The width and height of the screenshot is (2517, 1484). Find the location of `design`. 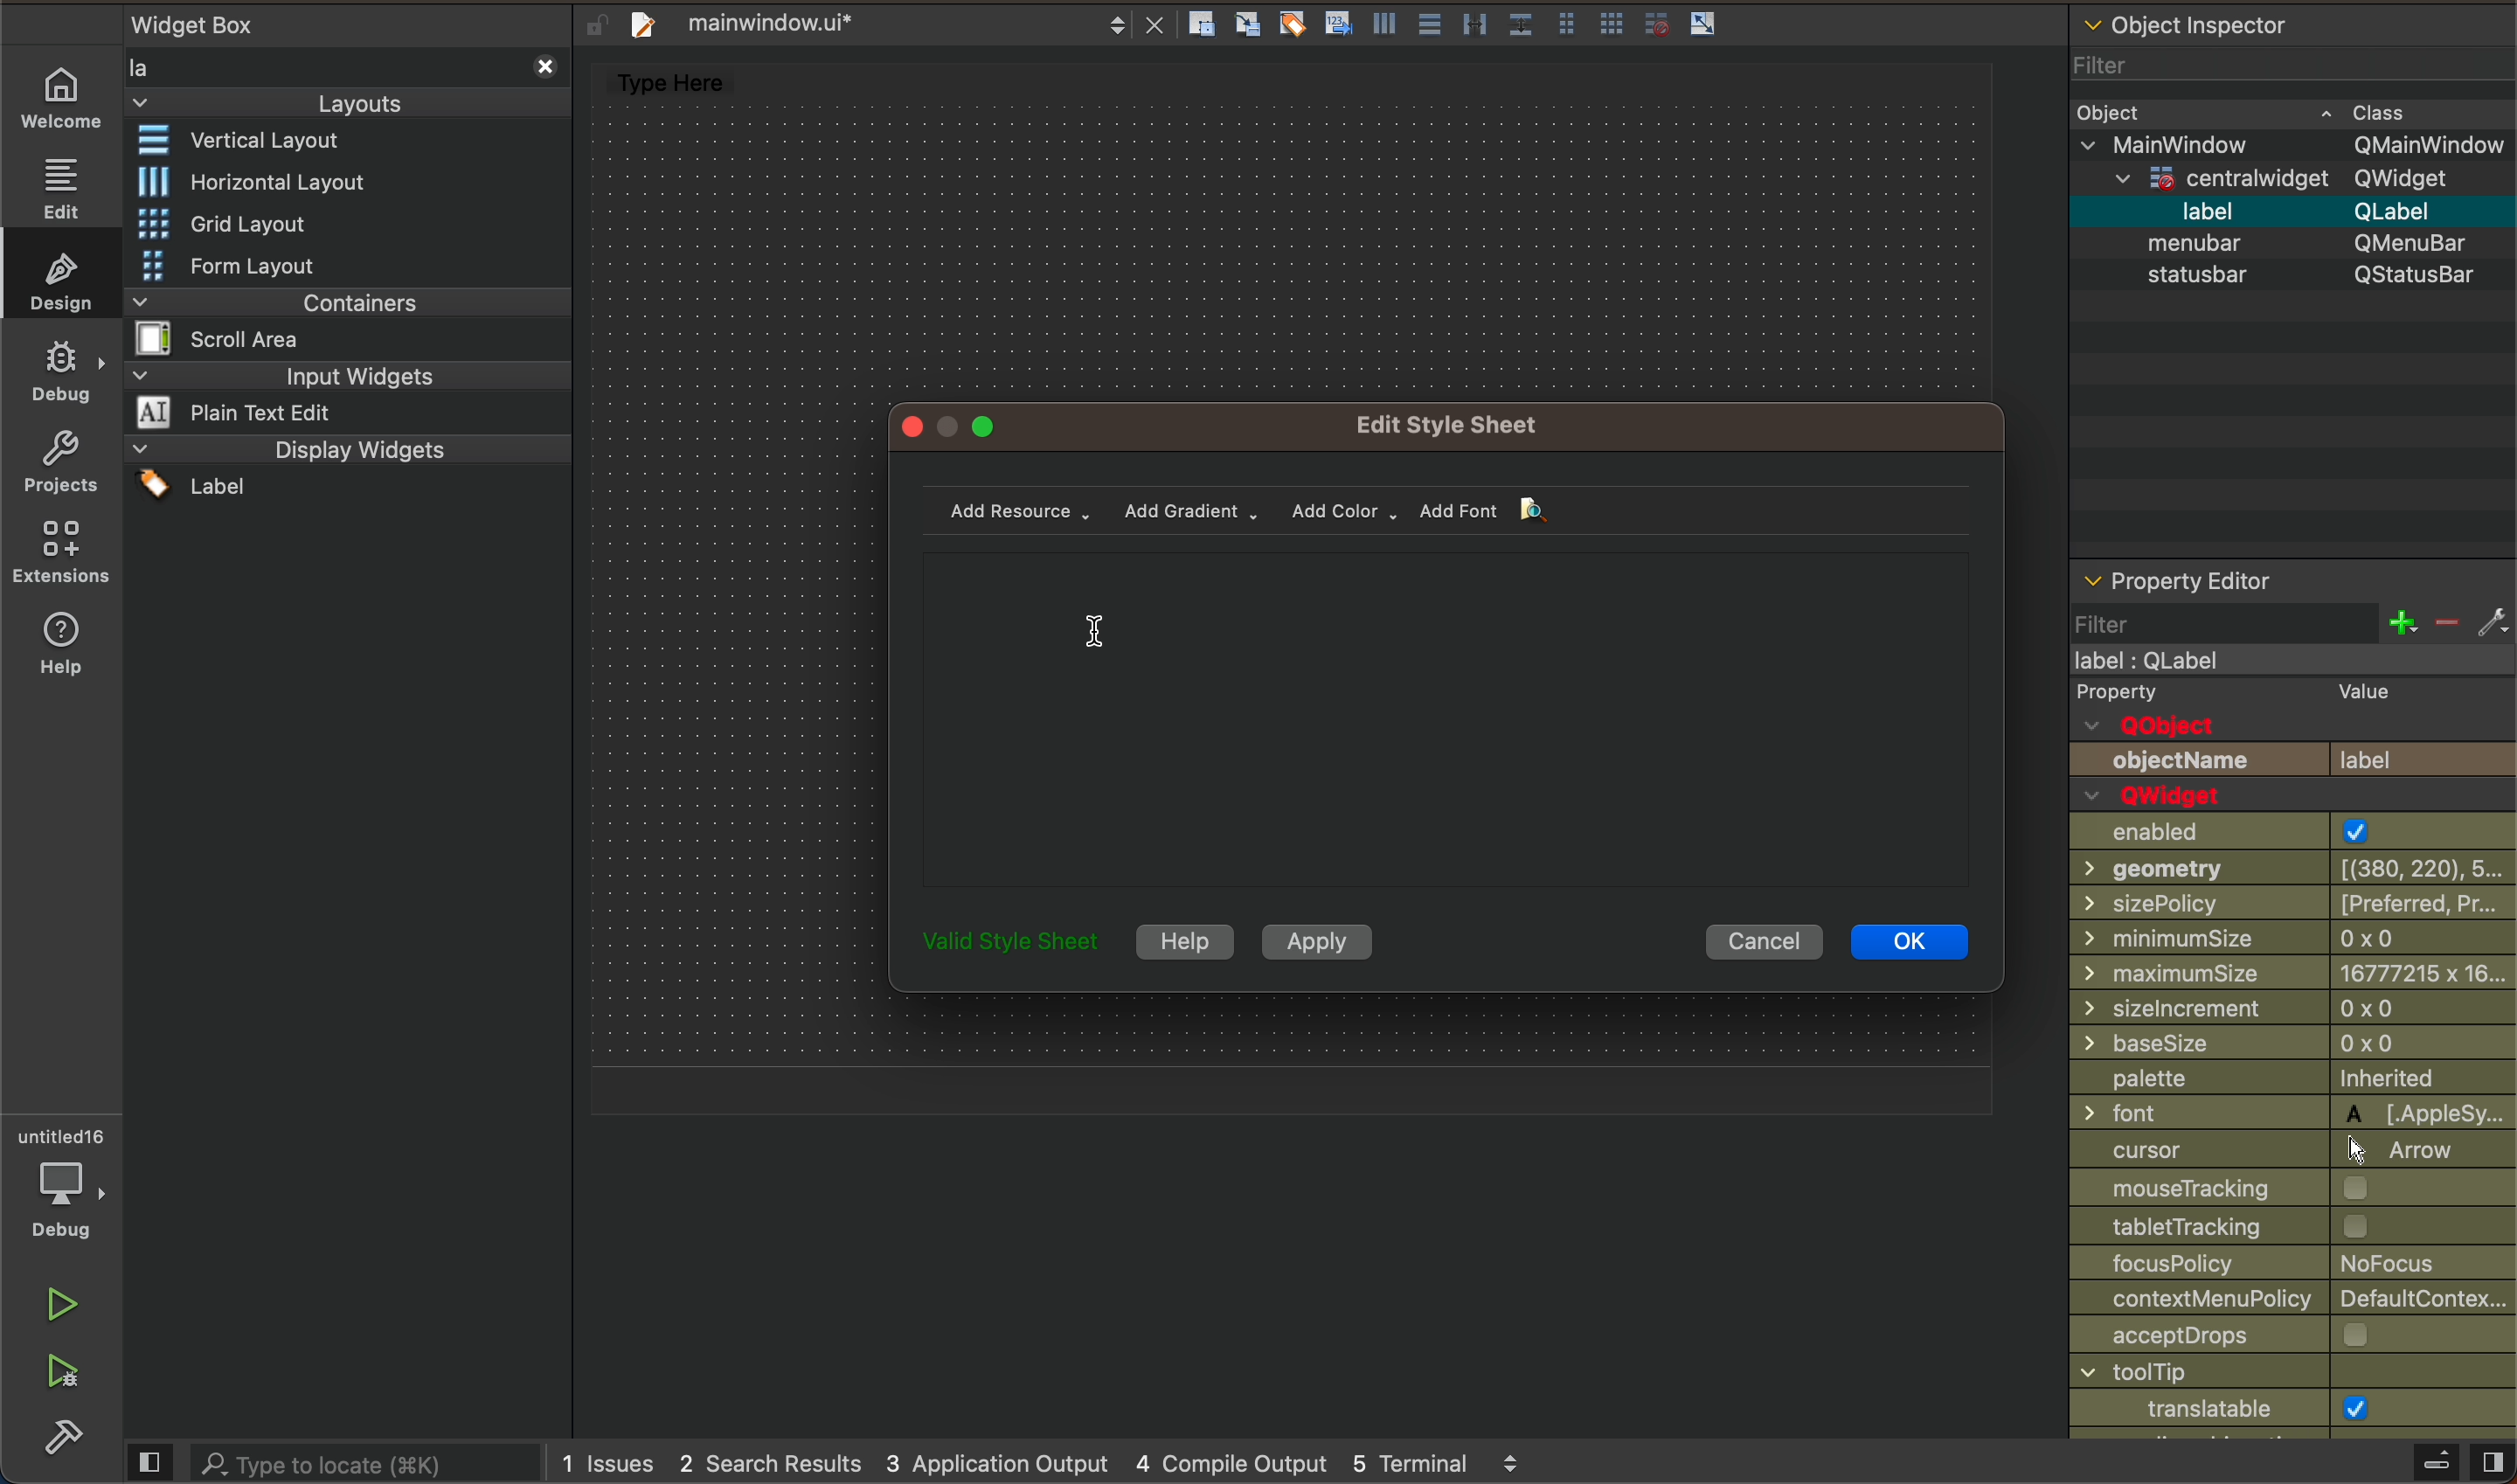

design is located at coordinates (62, 280).